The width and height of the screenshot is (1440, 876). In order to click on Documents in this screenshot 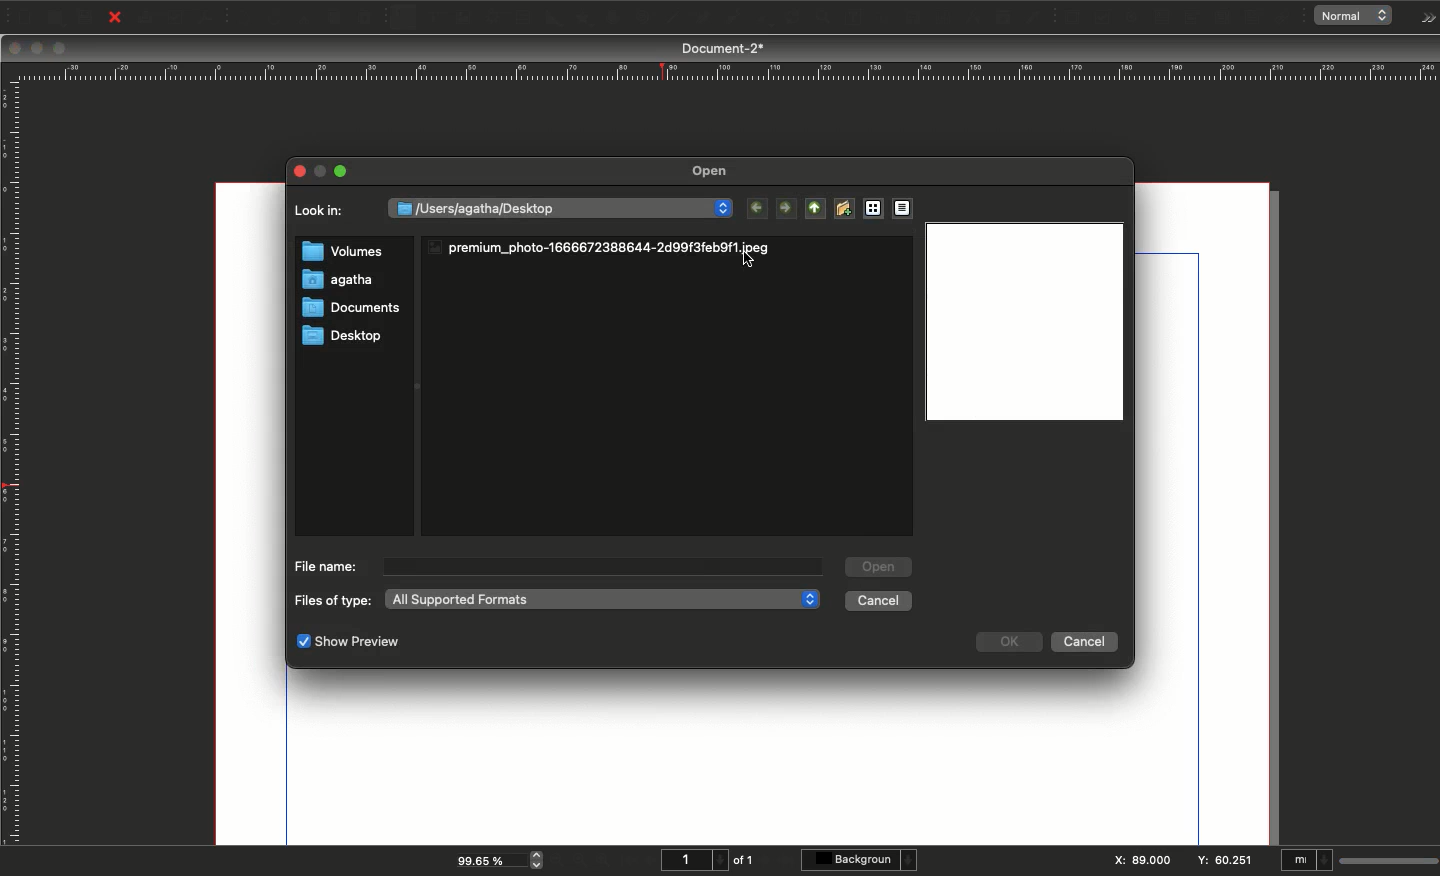, I will do `click(344, 311)`.